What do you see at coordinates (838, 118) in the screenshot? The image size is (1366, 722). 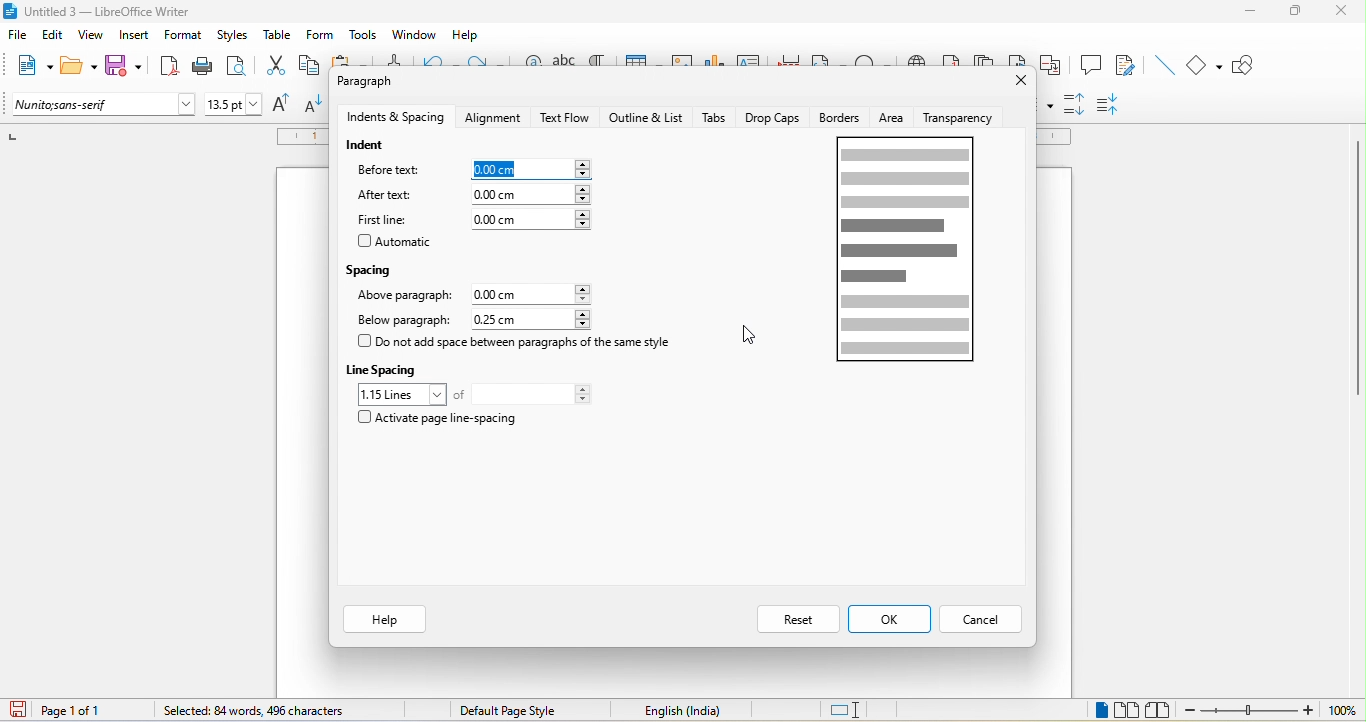 I see `borders` at bounding box center [838, 118].